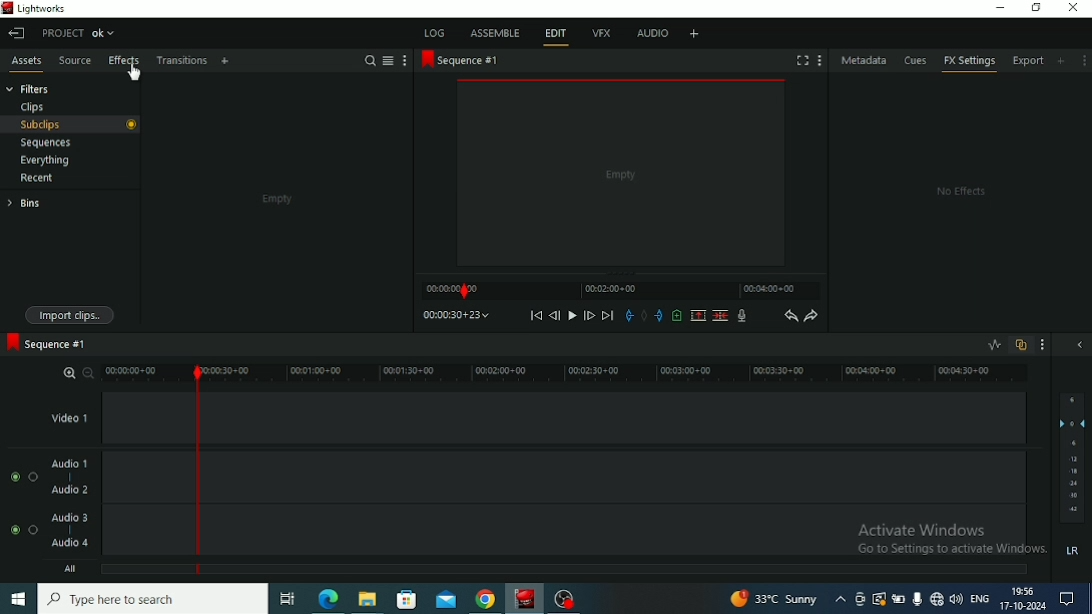  What do you see at coordinates (456, 314) in the screenshot?
I see `Time` at bounding box center [456, 314].